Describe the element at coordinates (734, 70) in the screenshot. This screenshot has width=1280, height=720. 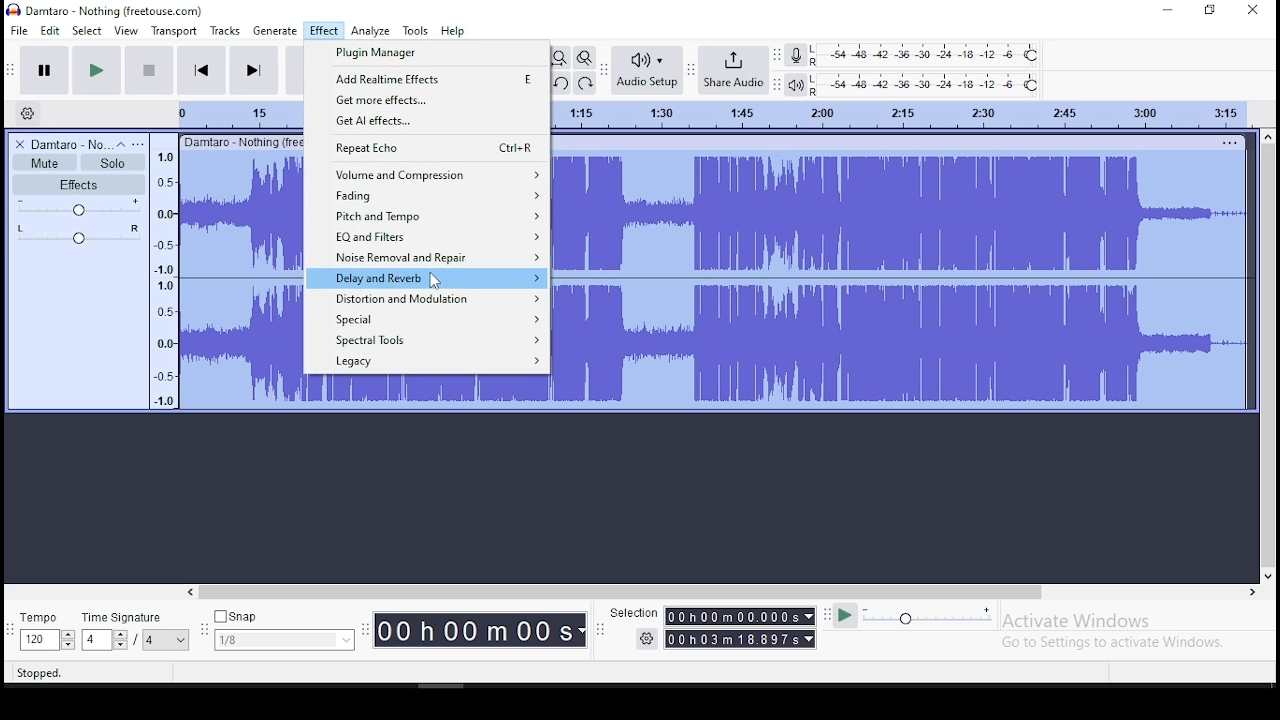
I see `share audio` at that location.